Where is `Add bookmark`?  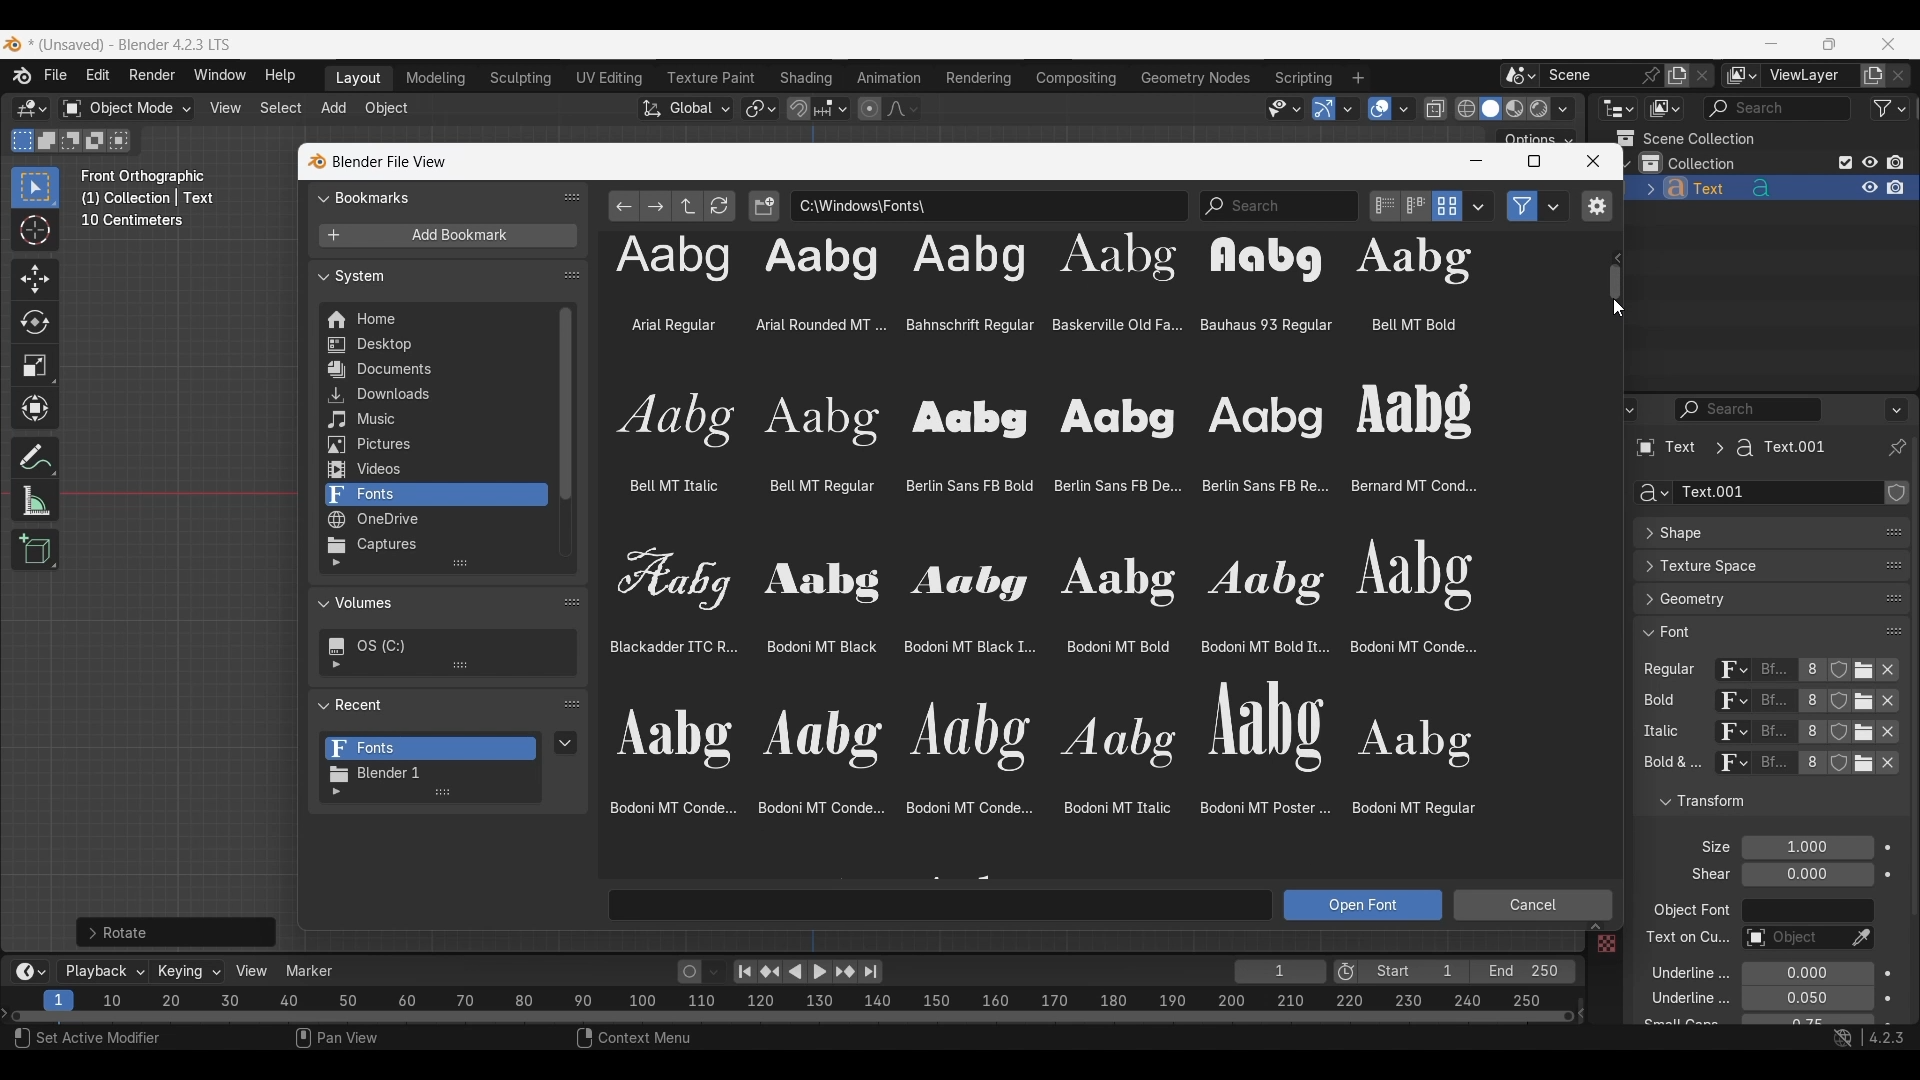 Add bookmark is located at coordinates (447, 236).